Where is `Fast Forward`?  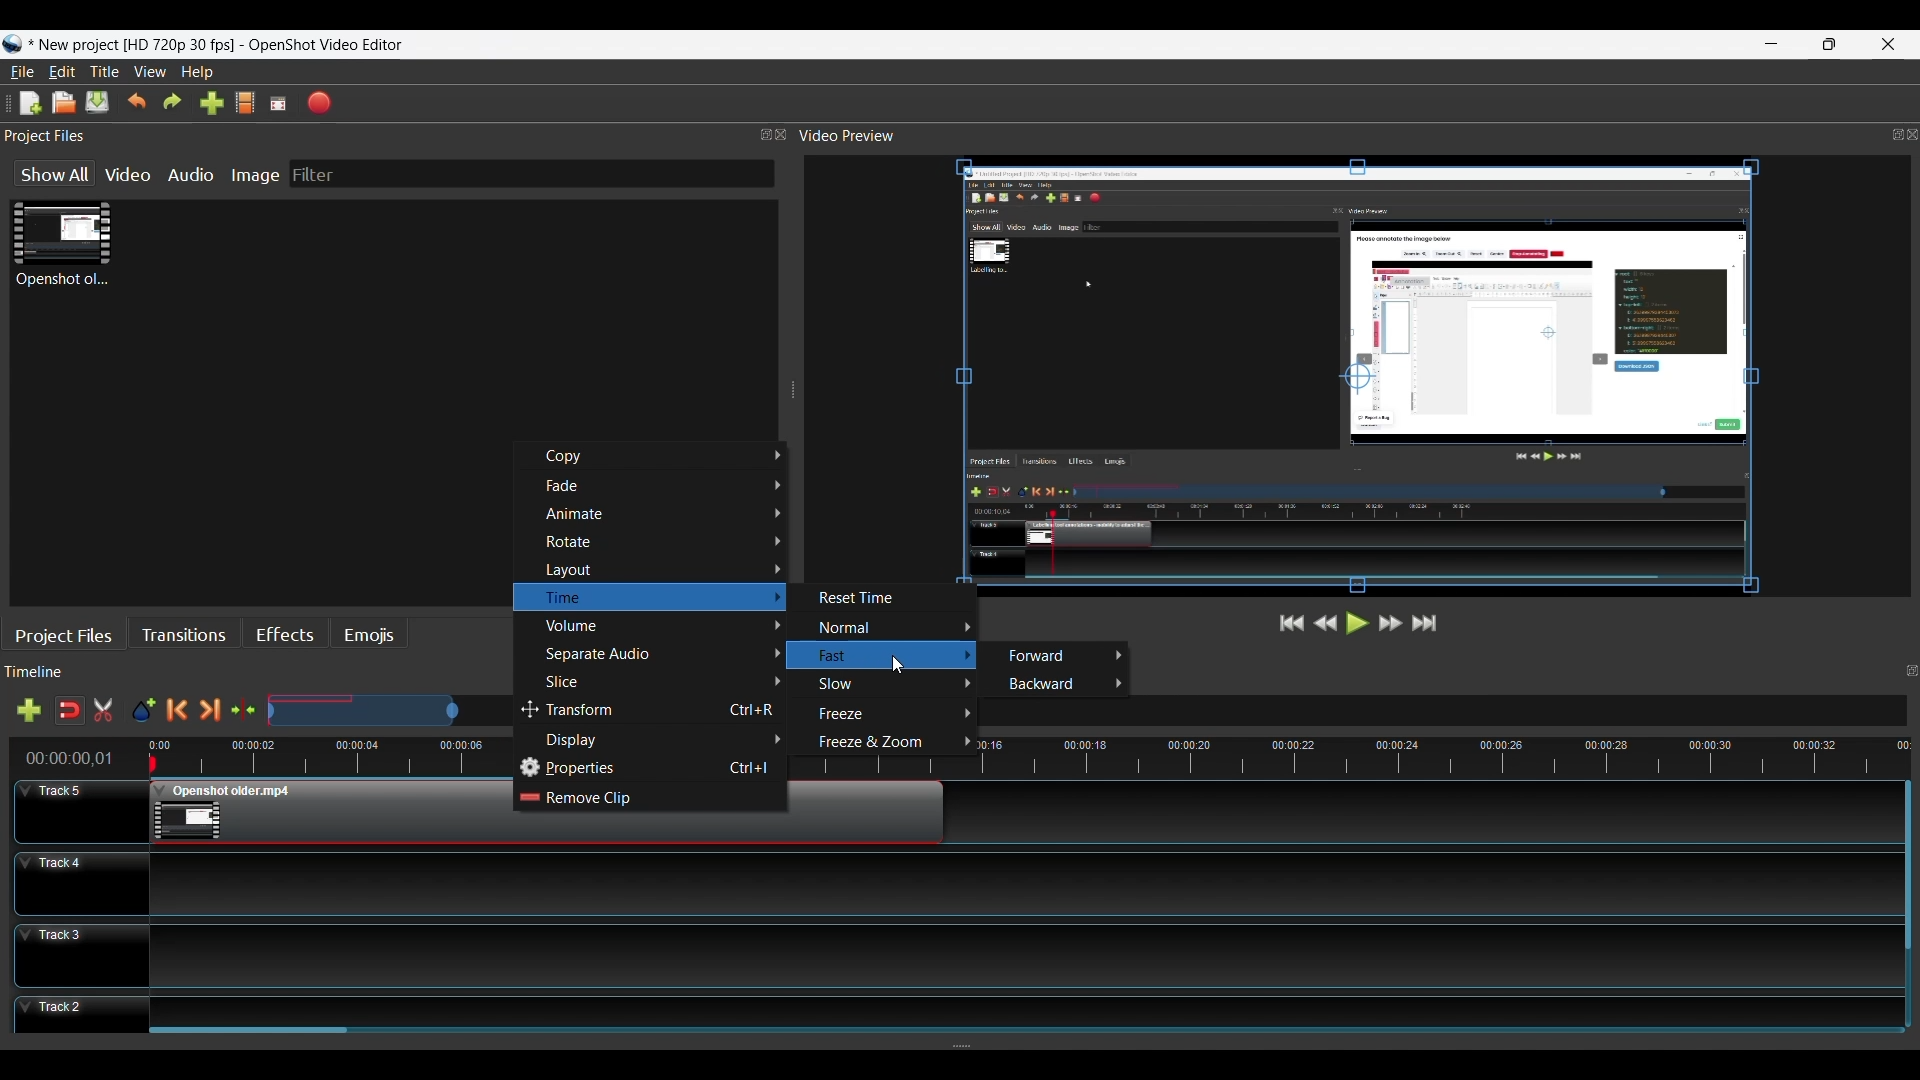 Fast Forward is located at coordinates (1387, 623).